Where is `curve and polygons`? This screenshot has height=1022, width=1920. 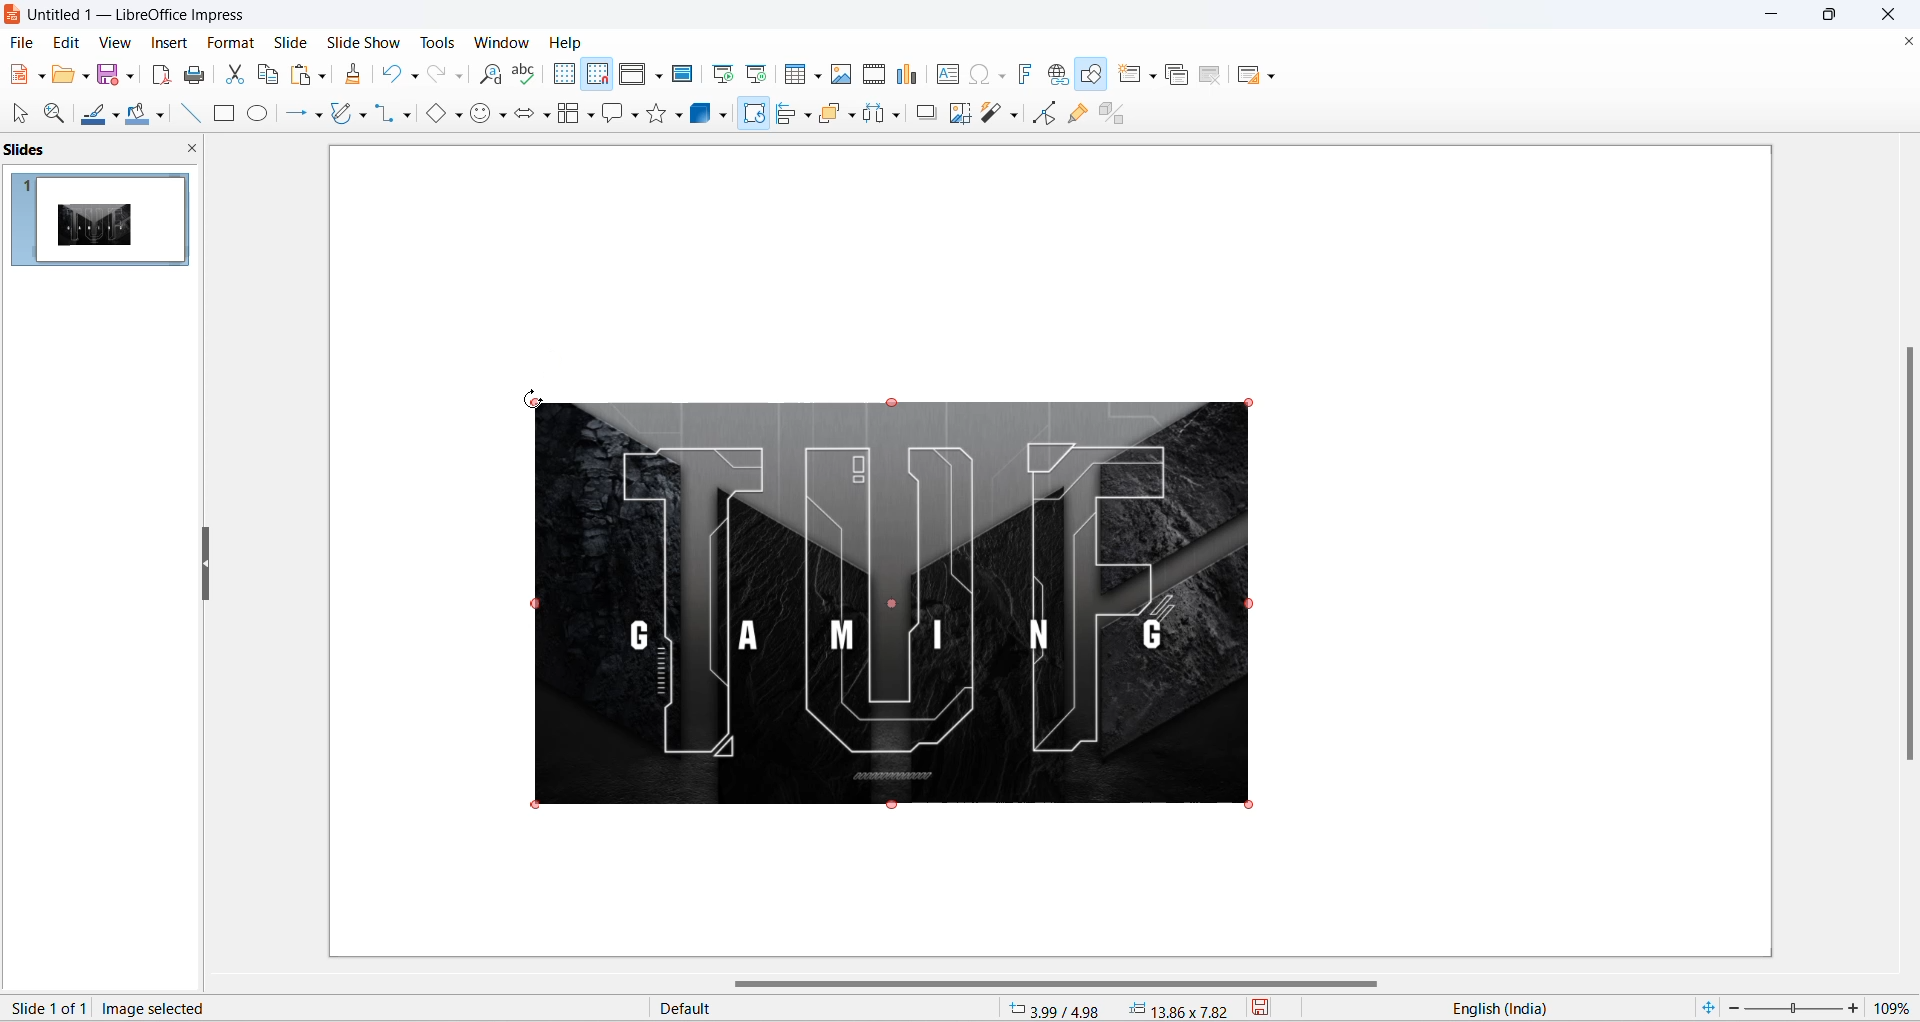 curve and polygons is located at coordinates (343, 115).